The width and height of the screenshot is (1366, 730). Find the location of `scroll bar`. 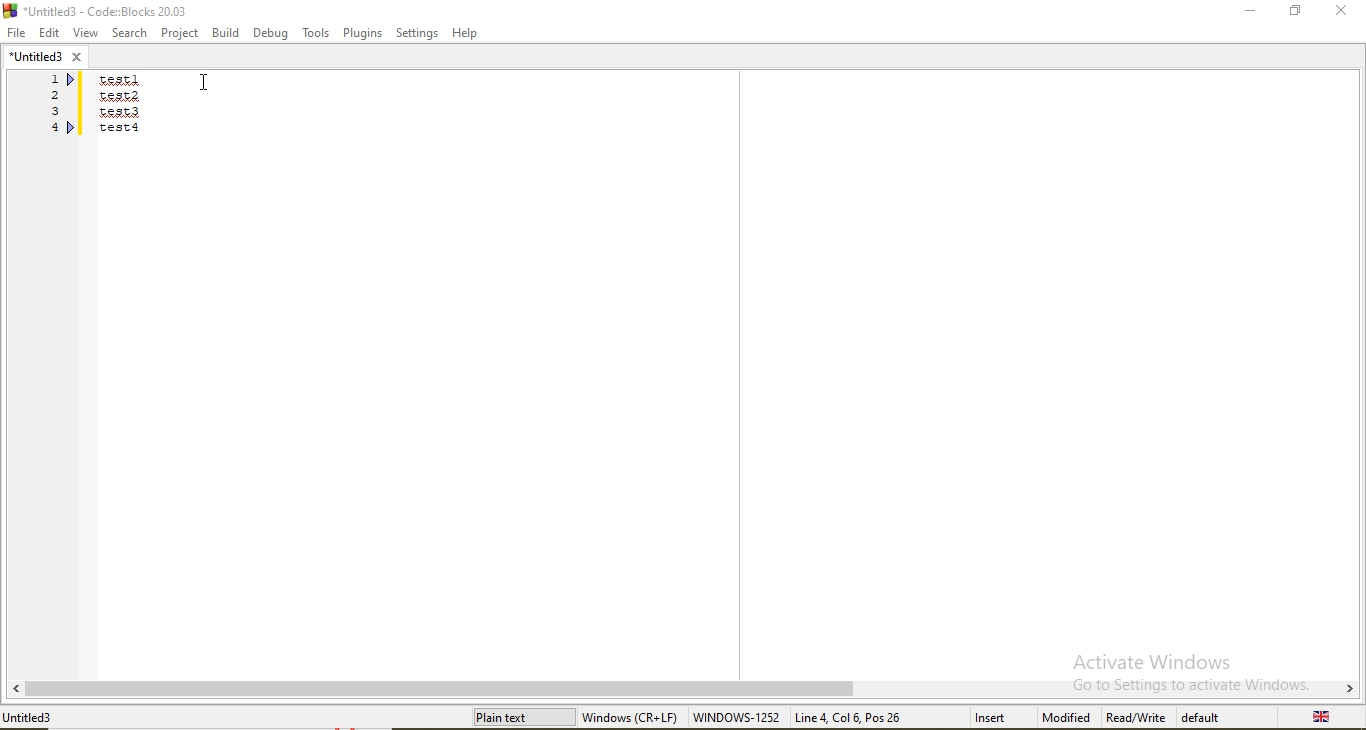

scroll bar is located at coordinates (683, 688).